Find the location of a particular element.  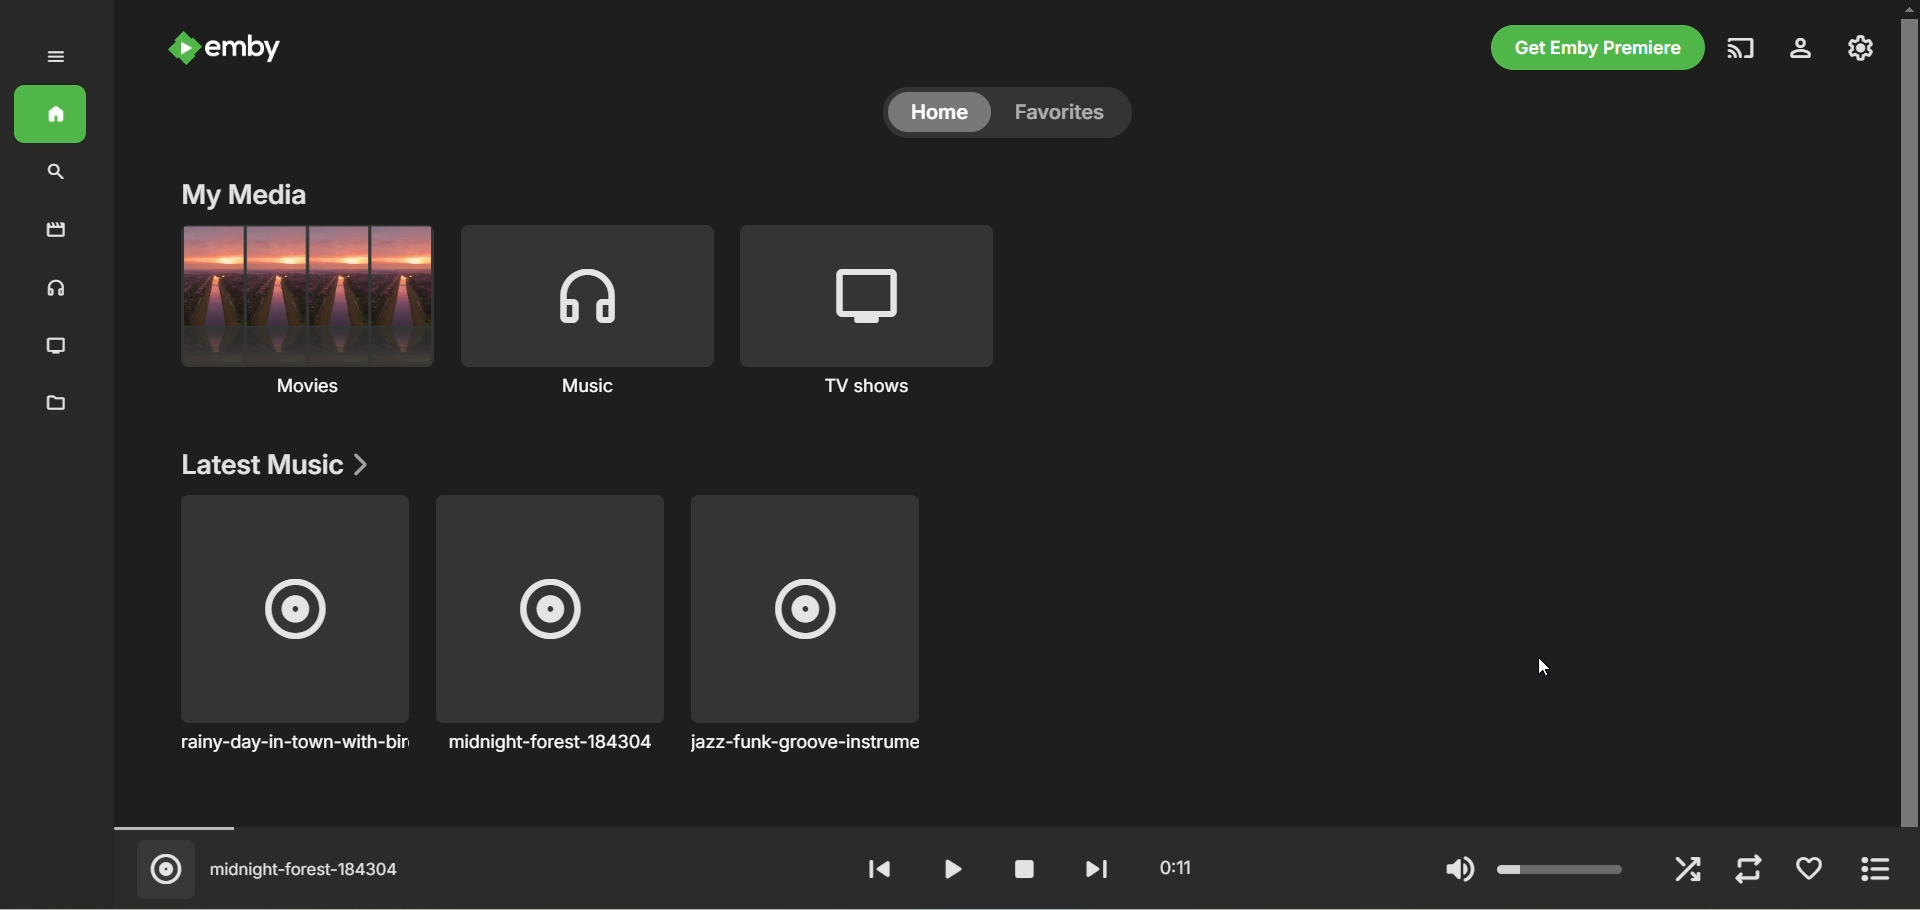

vertical scroll bar is located at coordinates (1908, 418).